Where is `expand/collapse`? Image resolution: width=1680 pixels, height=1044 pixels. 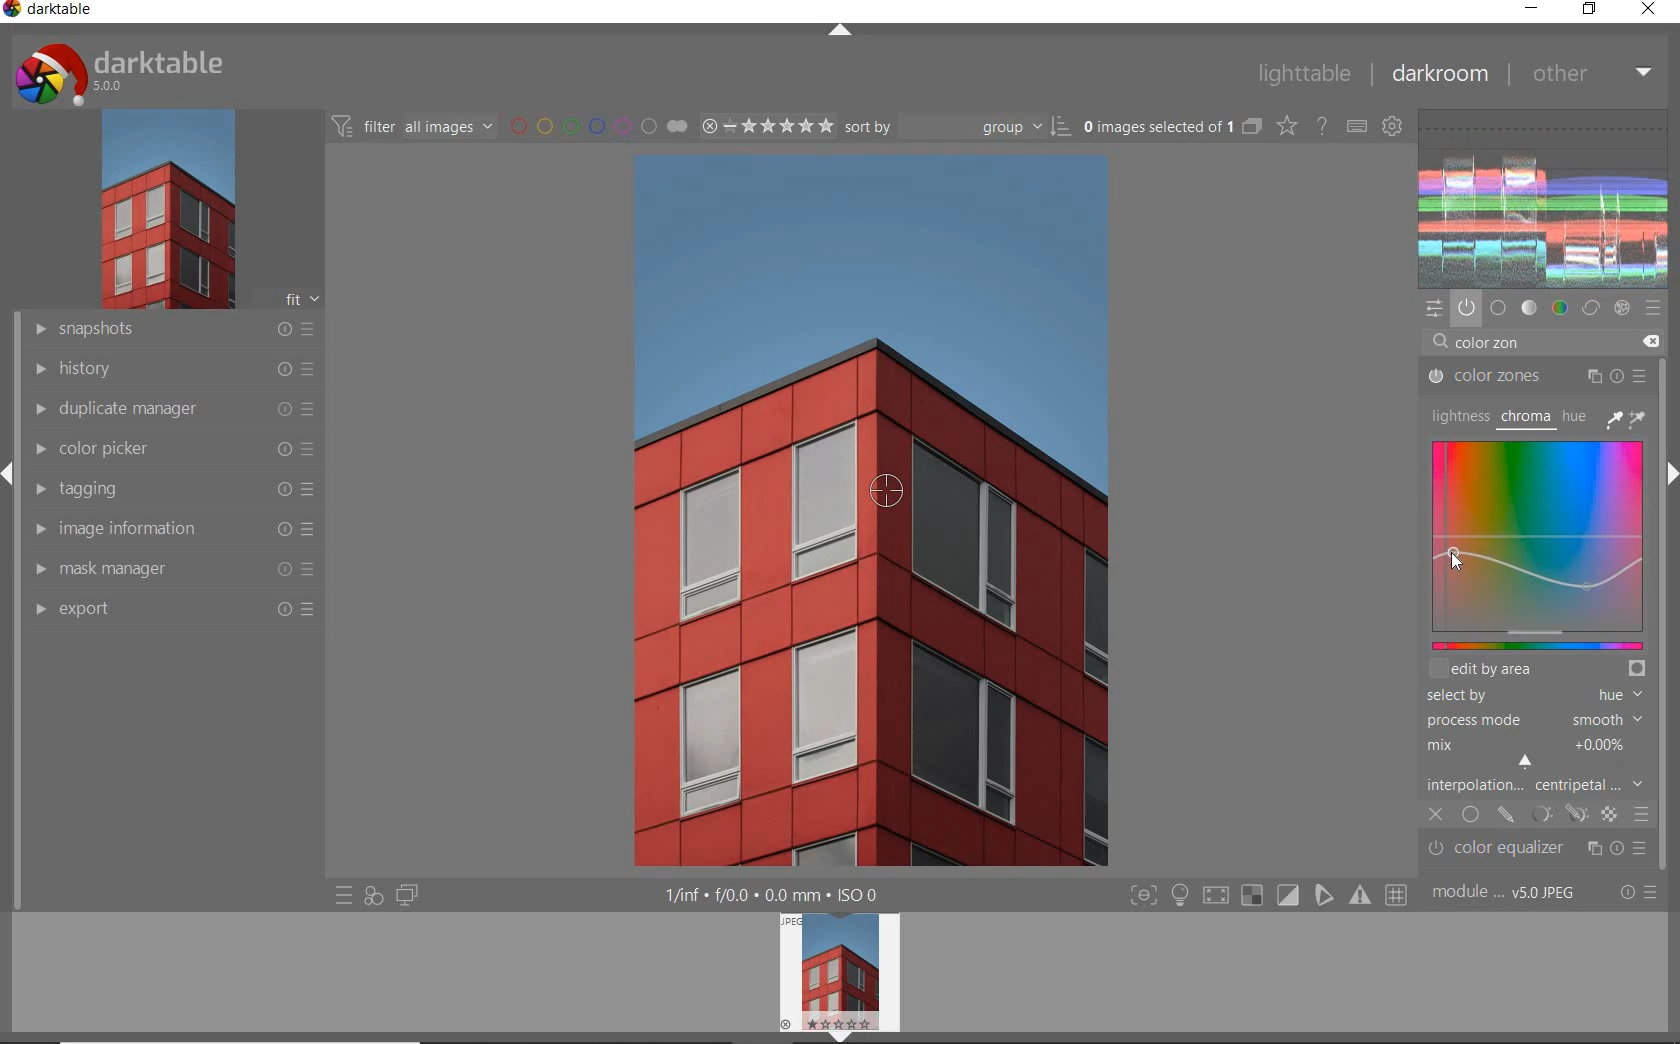
expand/collapse is located at coordinates (839, 1036).